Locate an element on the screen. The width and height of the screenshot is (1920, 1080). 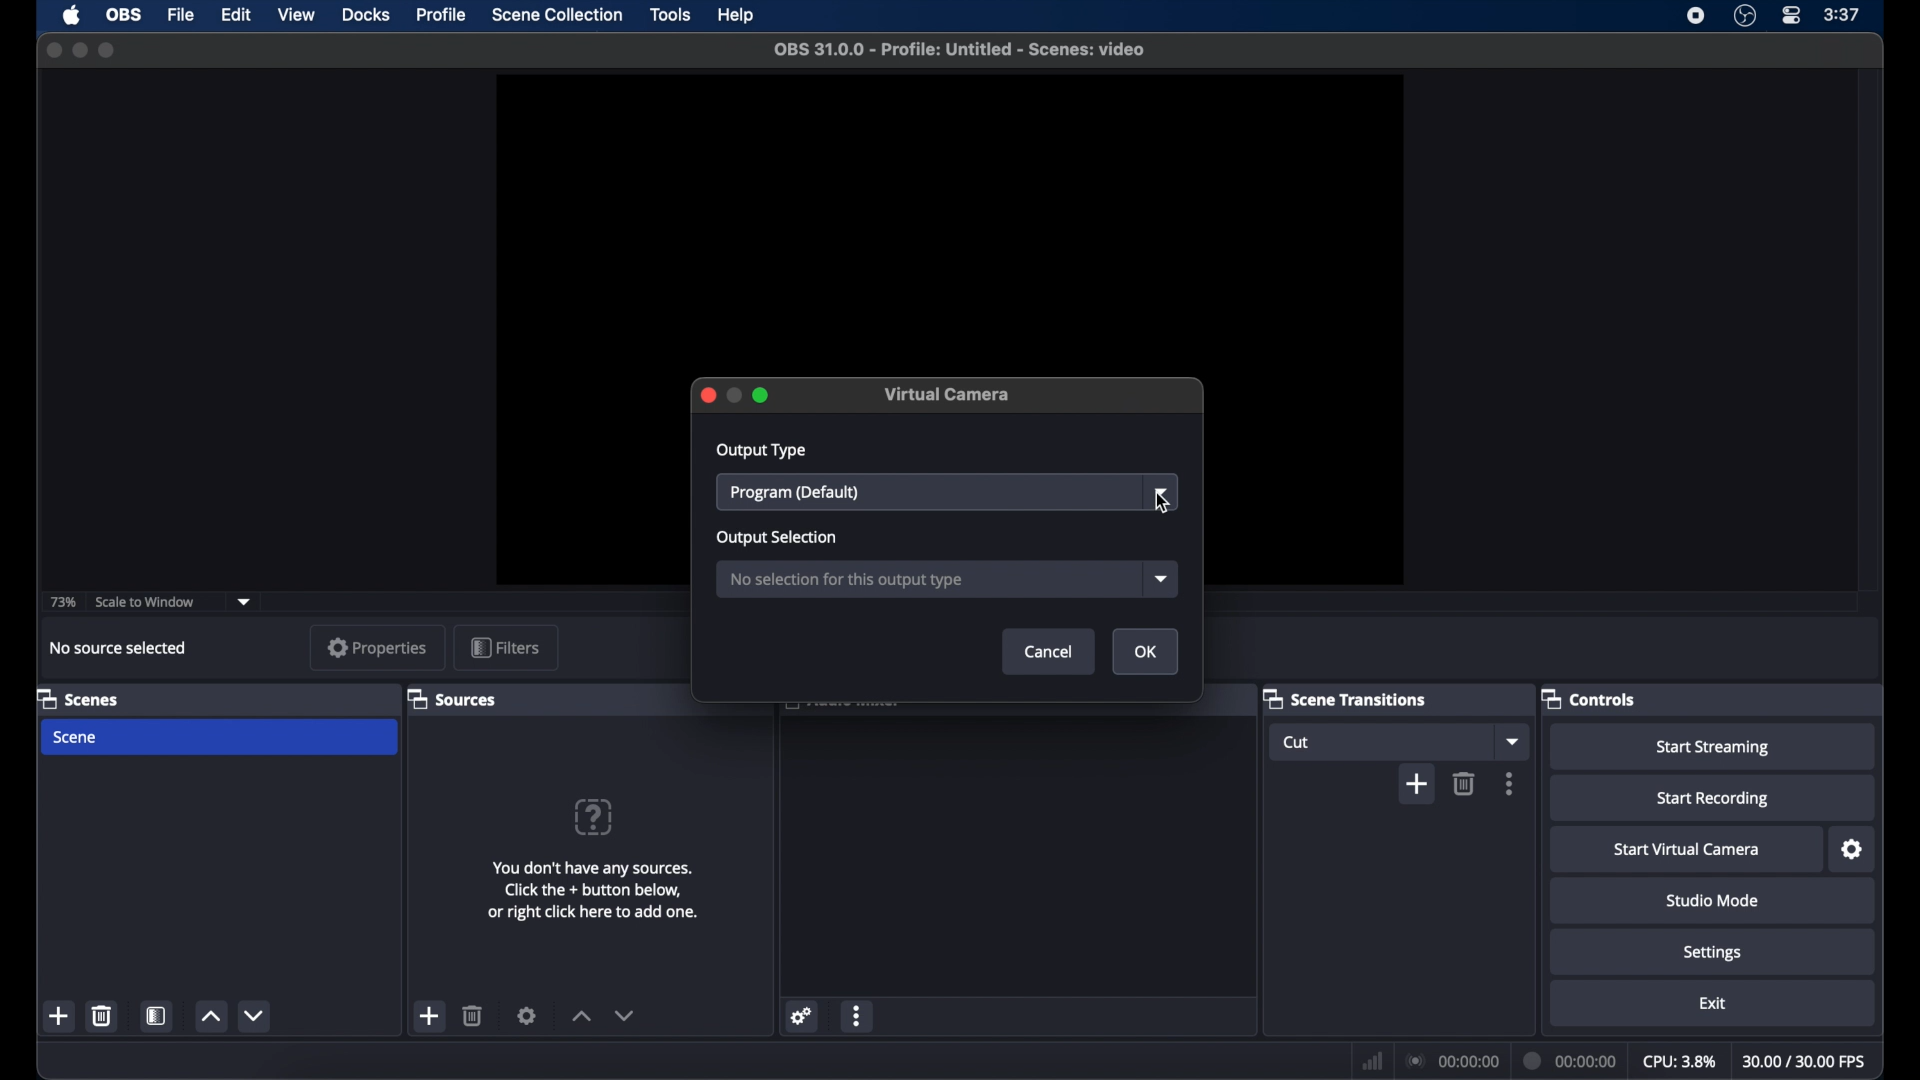
maximize is located at coordinates (109, 50).